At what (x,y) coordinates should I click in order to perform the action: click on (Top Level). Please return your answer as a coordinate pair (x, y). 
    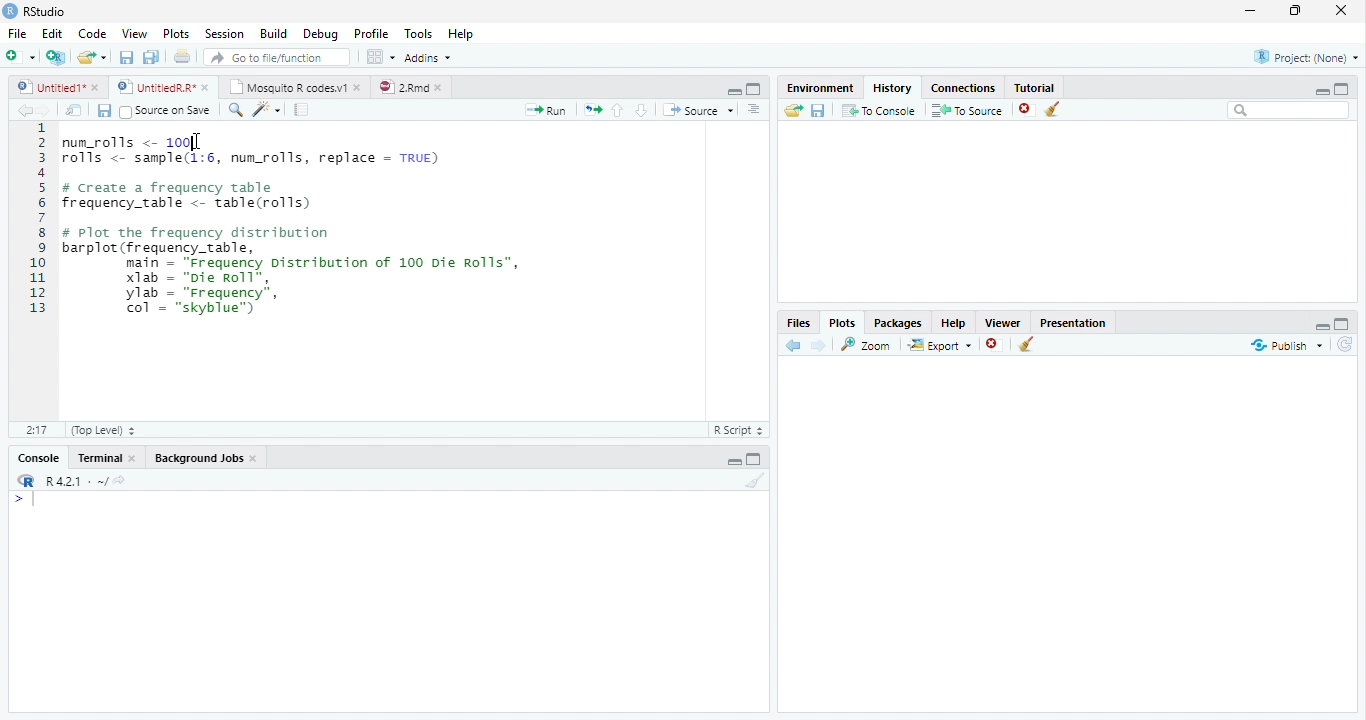
    Looking at the image, I should click on (103, 430).